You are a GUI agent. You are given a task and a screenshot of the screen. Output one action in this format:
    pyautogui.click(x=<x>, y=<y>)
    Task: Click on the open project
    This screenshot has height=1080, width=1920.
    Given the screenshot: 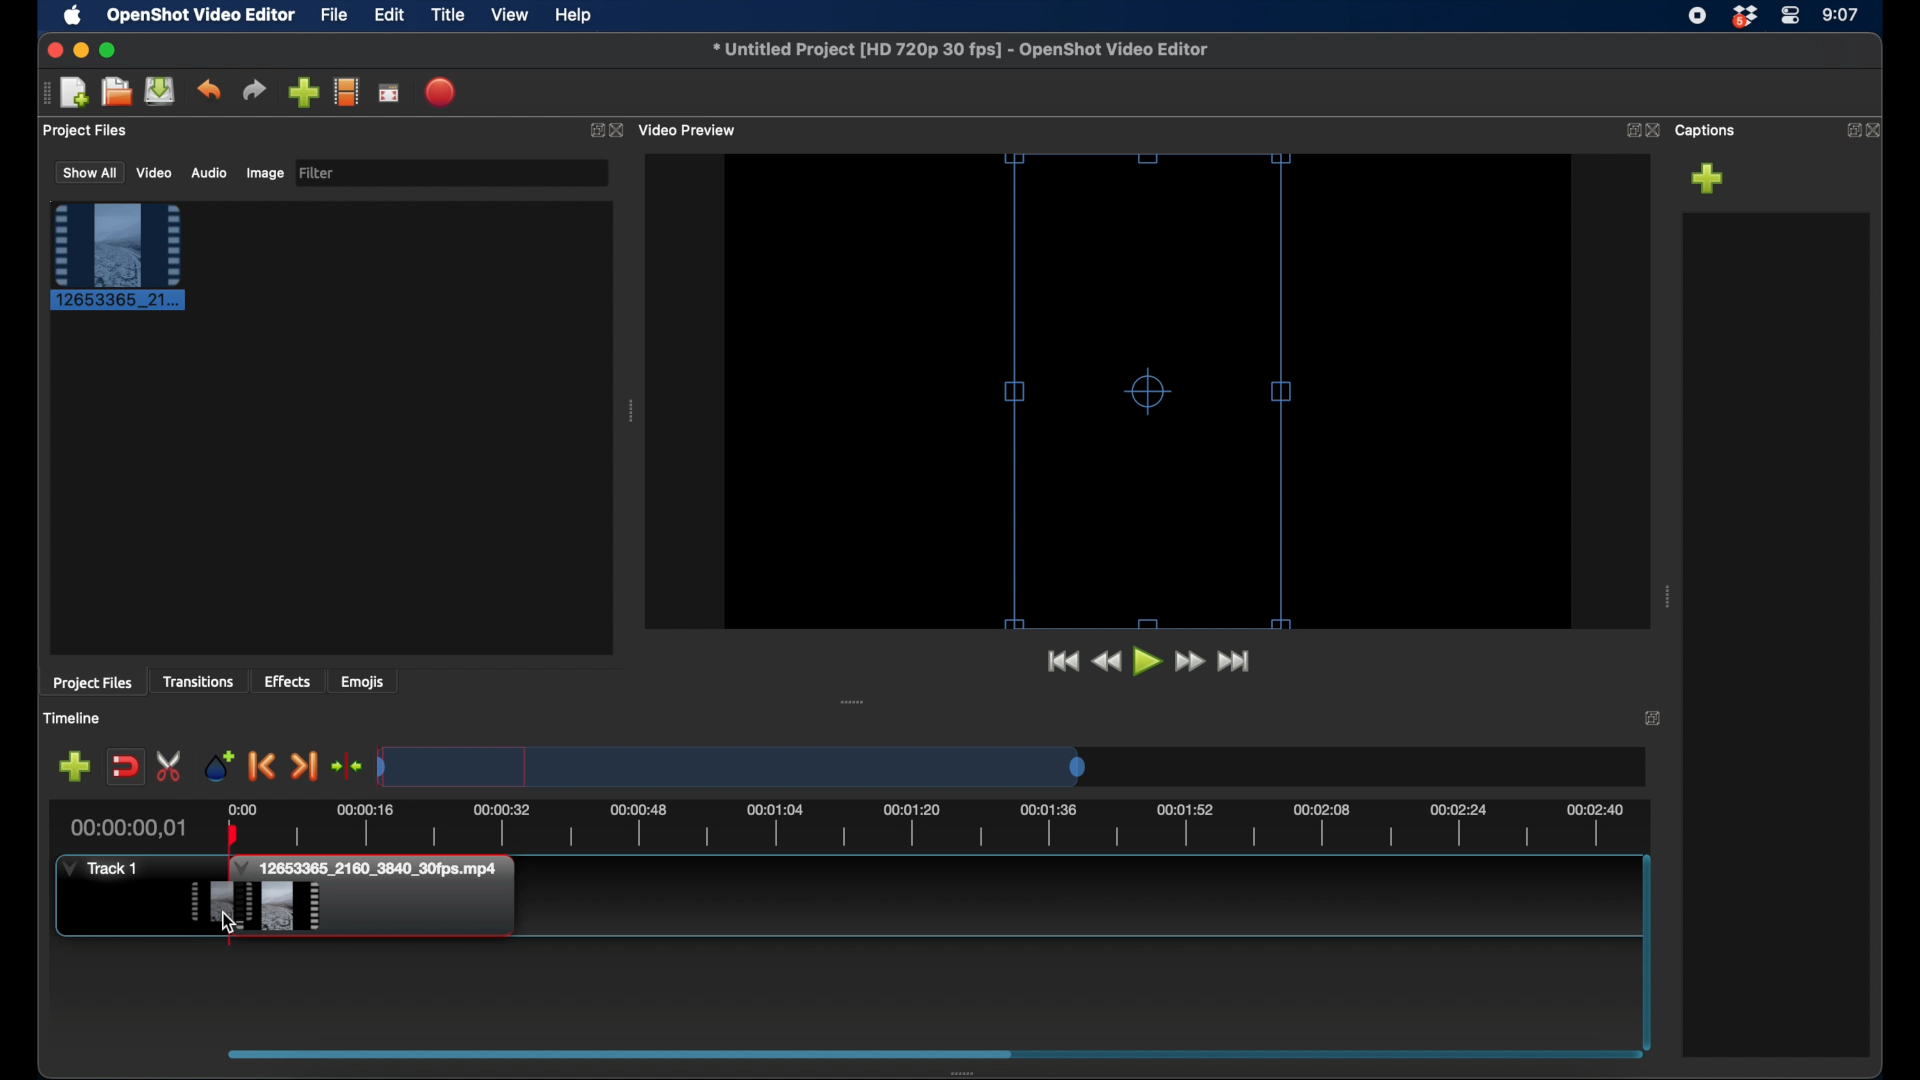 What is the action you would take?
    pyautogui.click(x=114, y=92)
    